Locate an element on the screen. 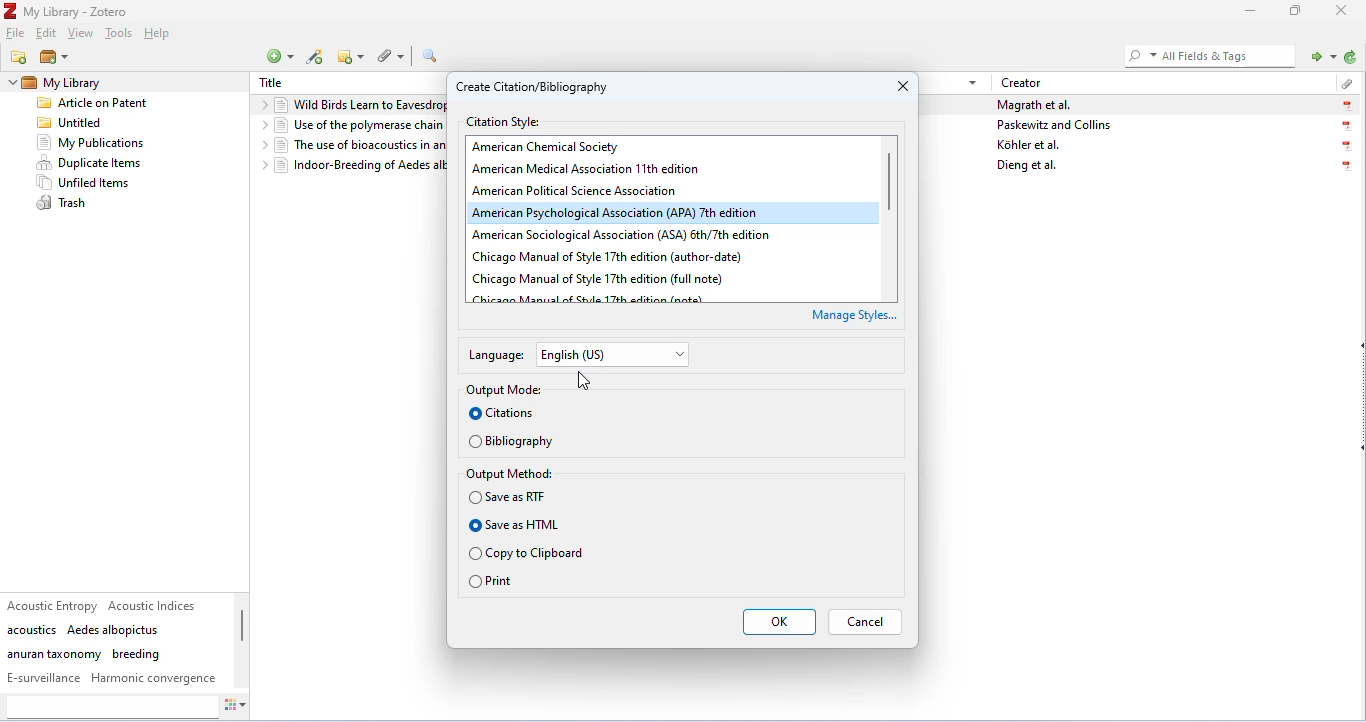 This screenshot has width=1366, height=722. american political science association is located at coordinates (603, 190).